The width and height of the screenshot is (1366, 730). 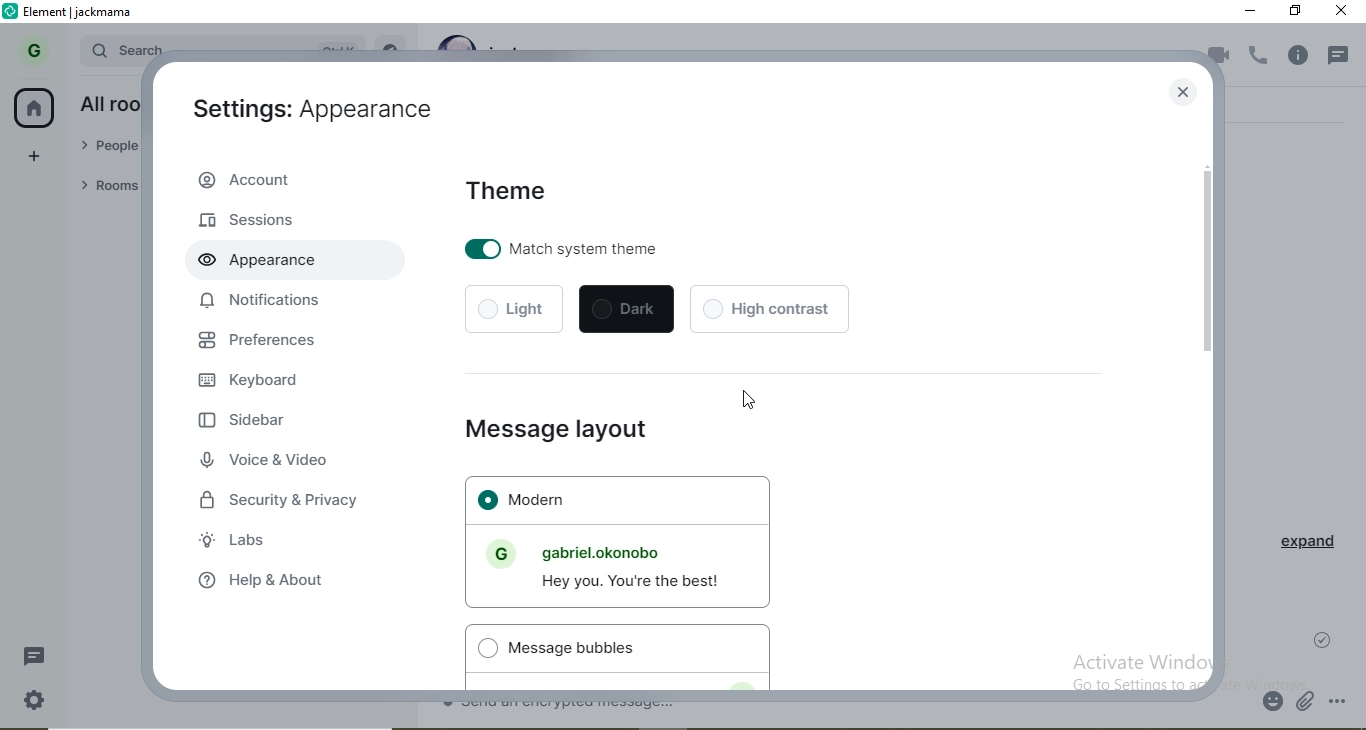 I want to click on attachment, so click(x=1307, y=704).